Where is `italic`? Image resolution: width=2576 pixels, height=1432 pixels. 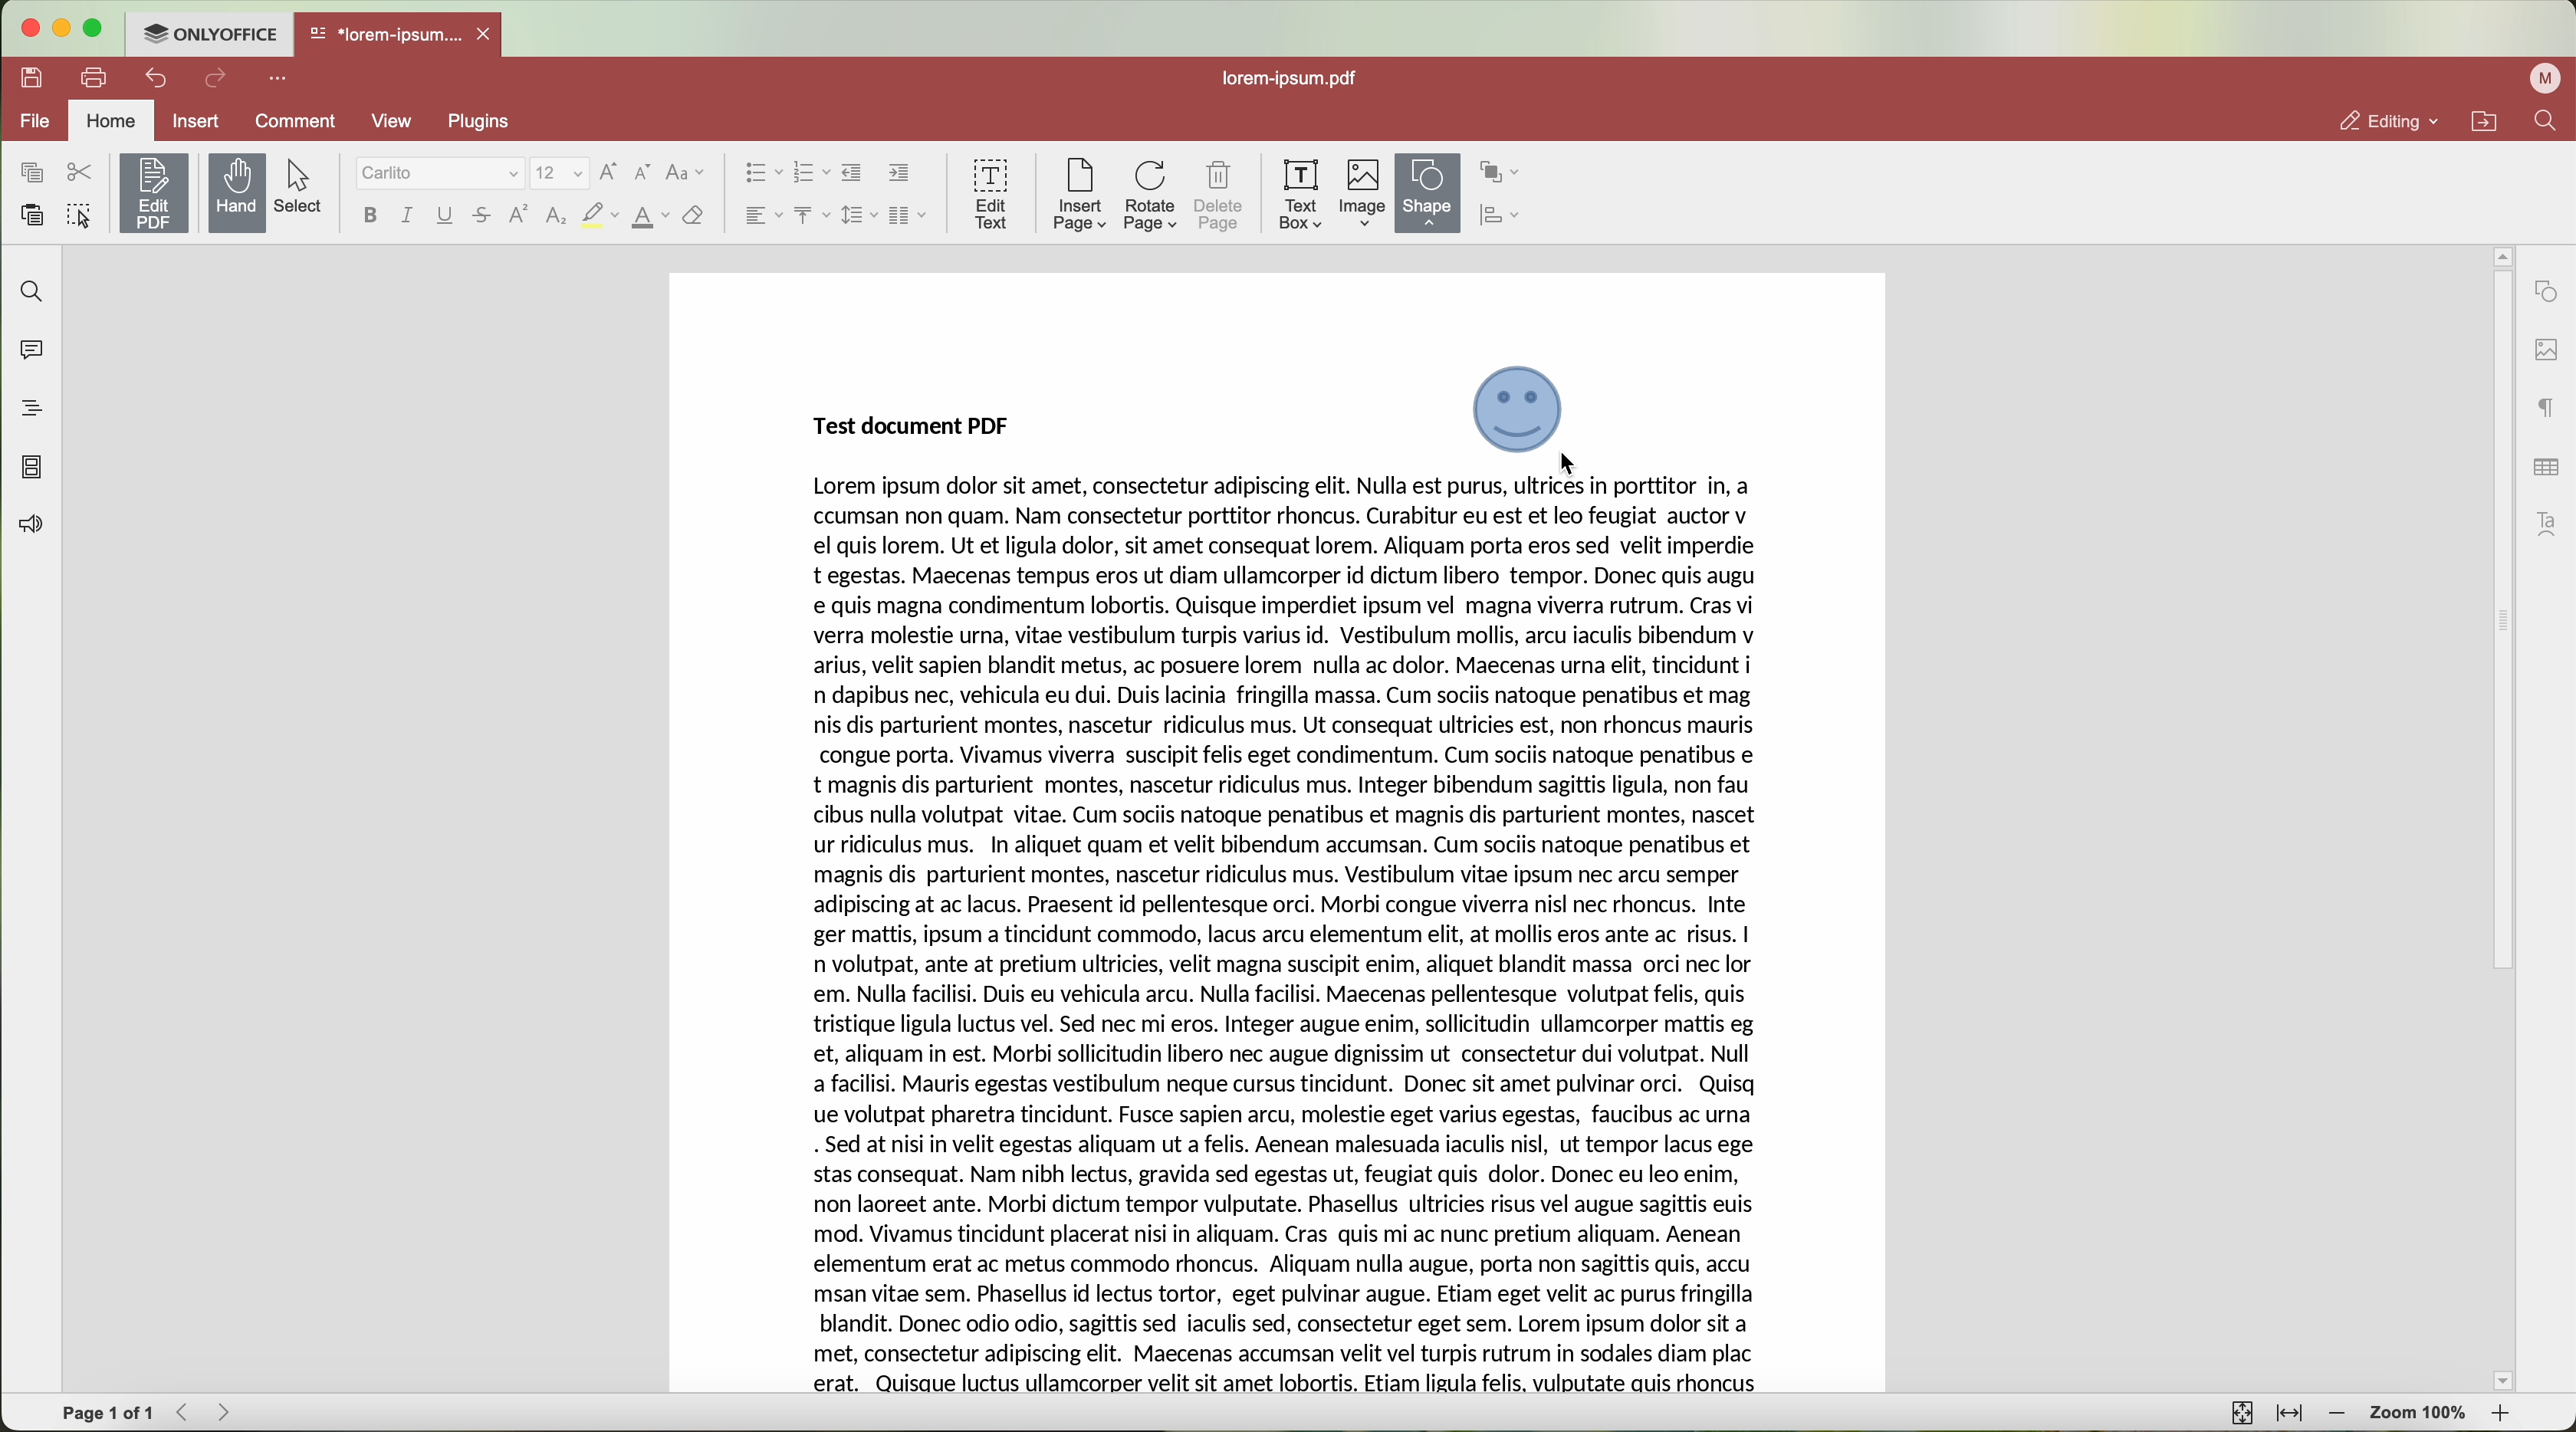
italic is located at coordinates (405, 214).